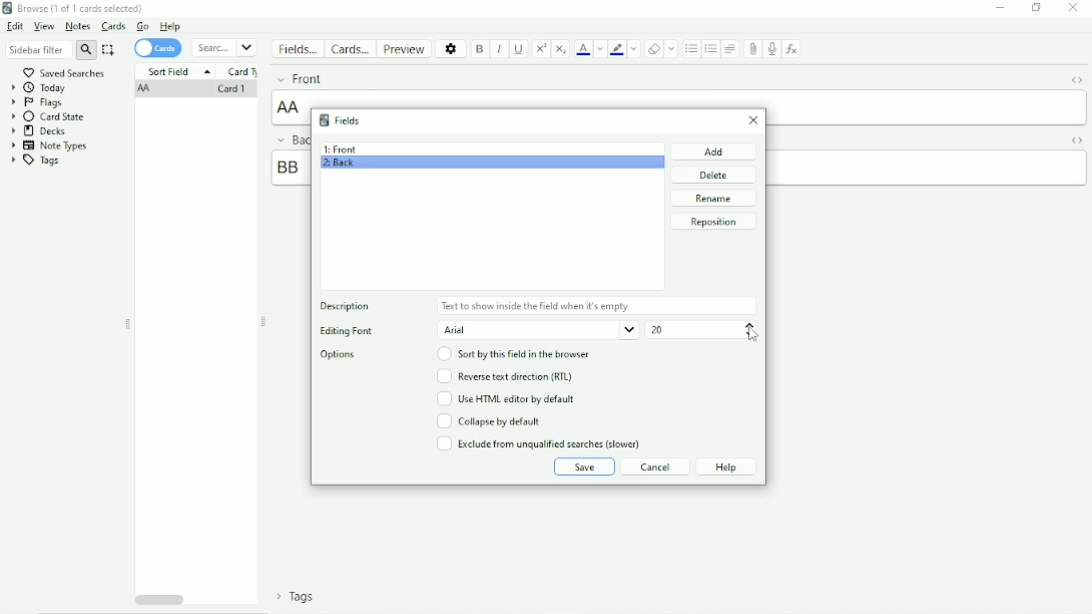 Image resolution: width=1092 pixels, height=614 pixels. What do you see at coordinates (51, 117) in the screenshot?
I see `Card State` at bounding box center [51, 117].